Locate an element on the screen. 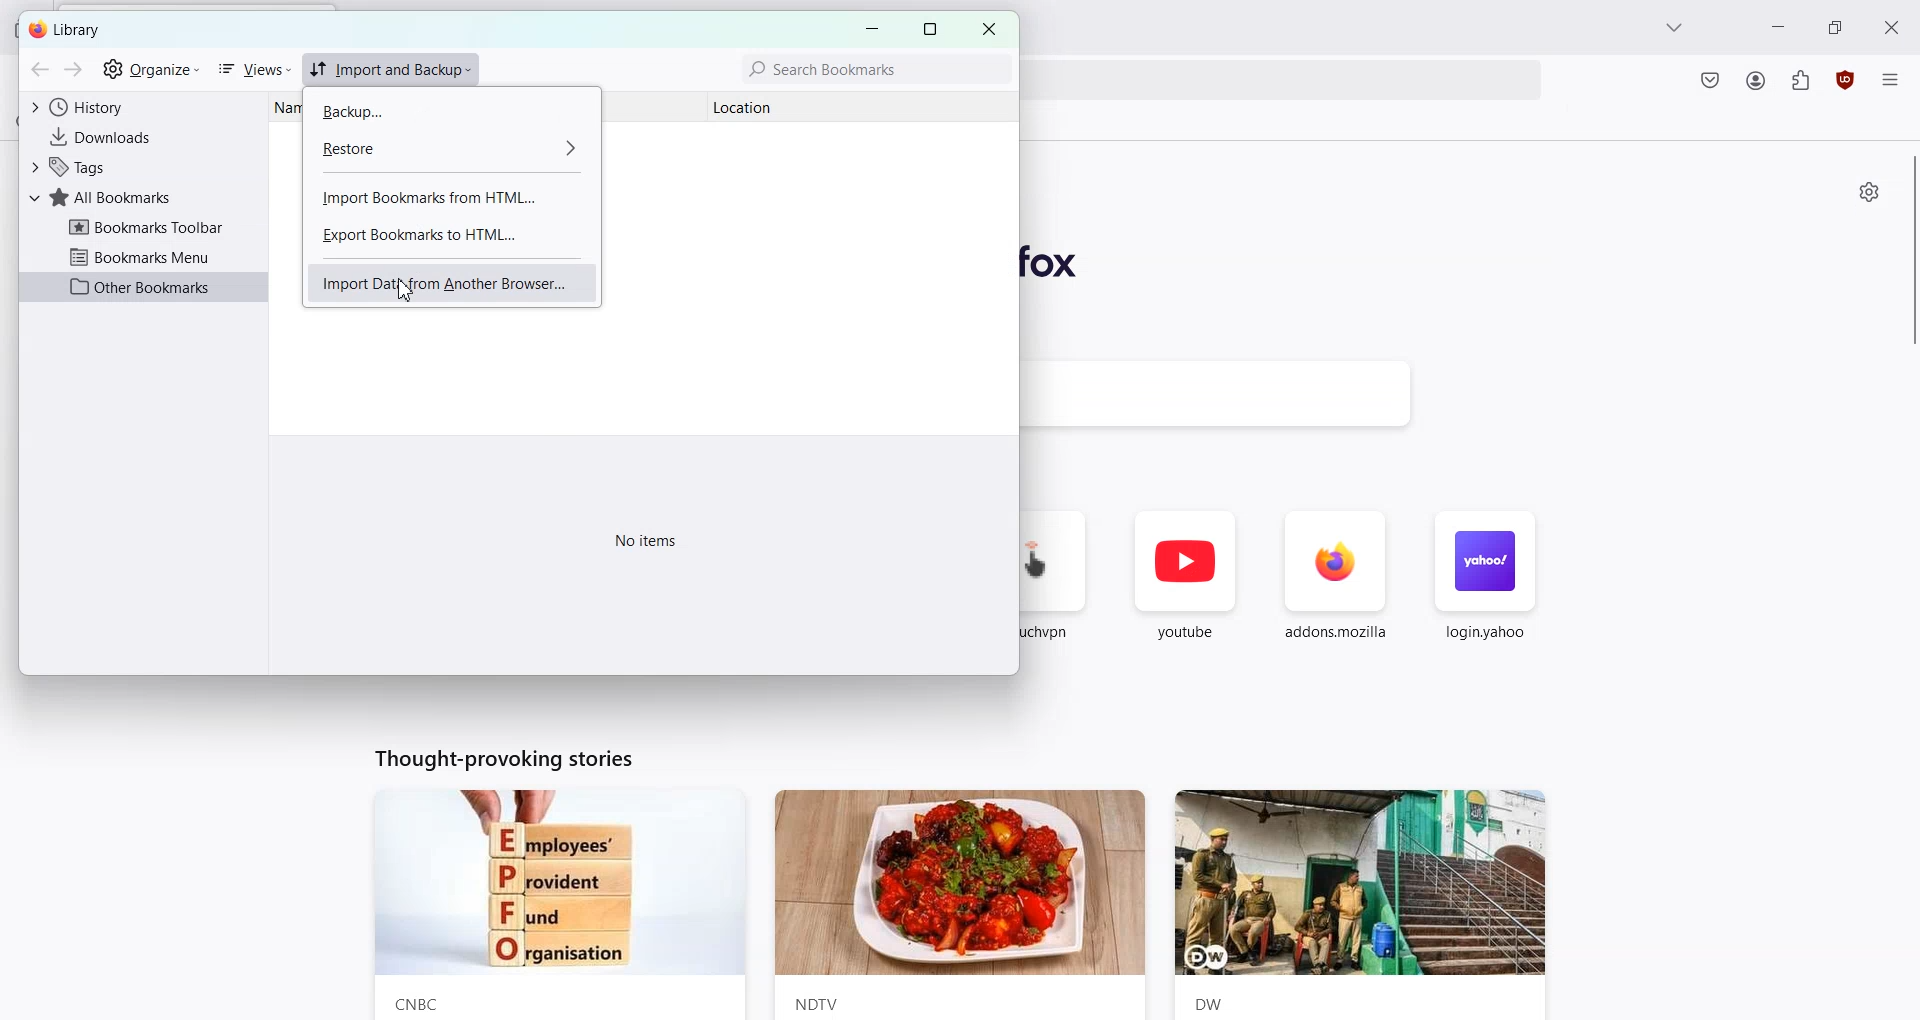 The image size is (1920, 1020). Account is located at coordinates (1756, 81).